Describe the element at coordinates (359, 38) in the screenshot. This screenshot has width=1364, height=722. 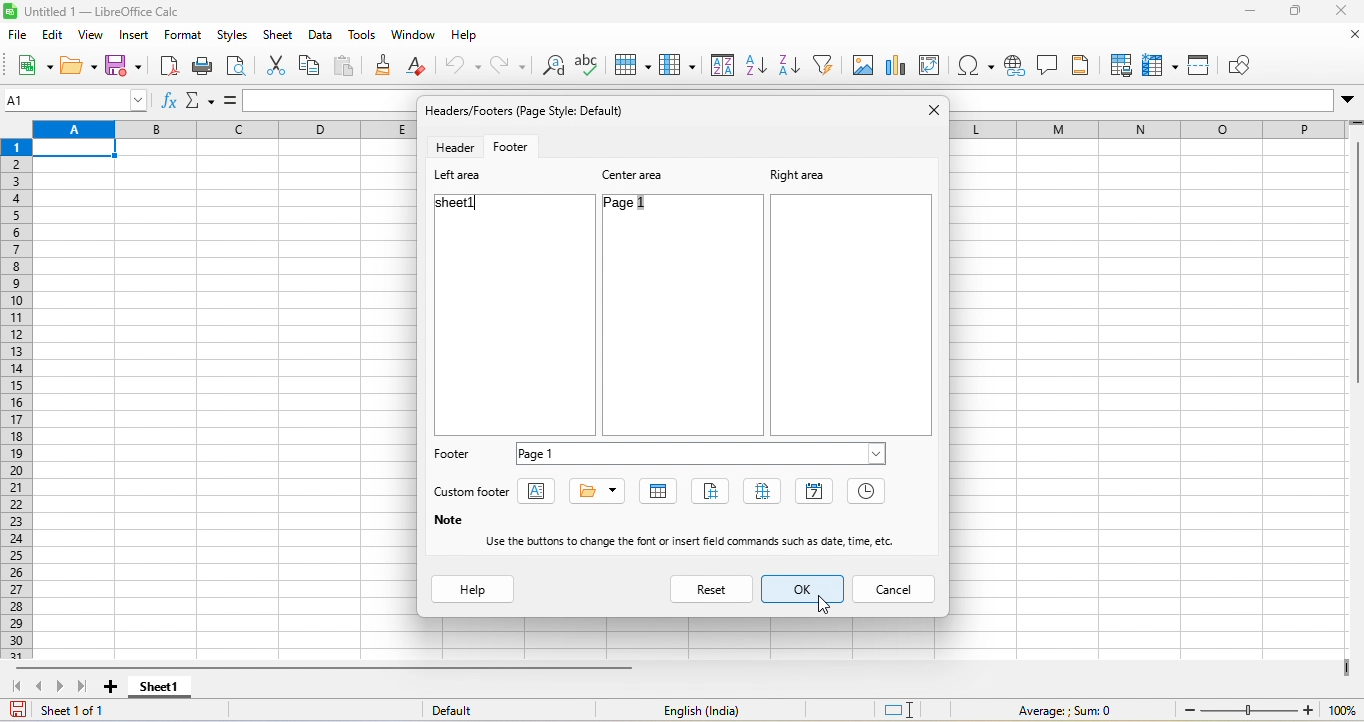
I see `tools` at that location.